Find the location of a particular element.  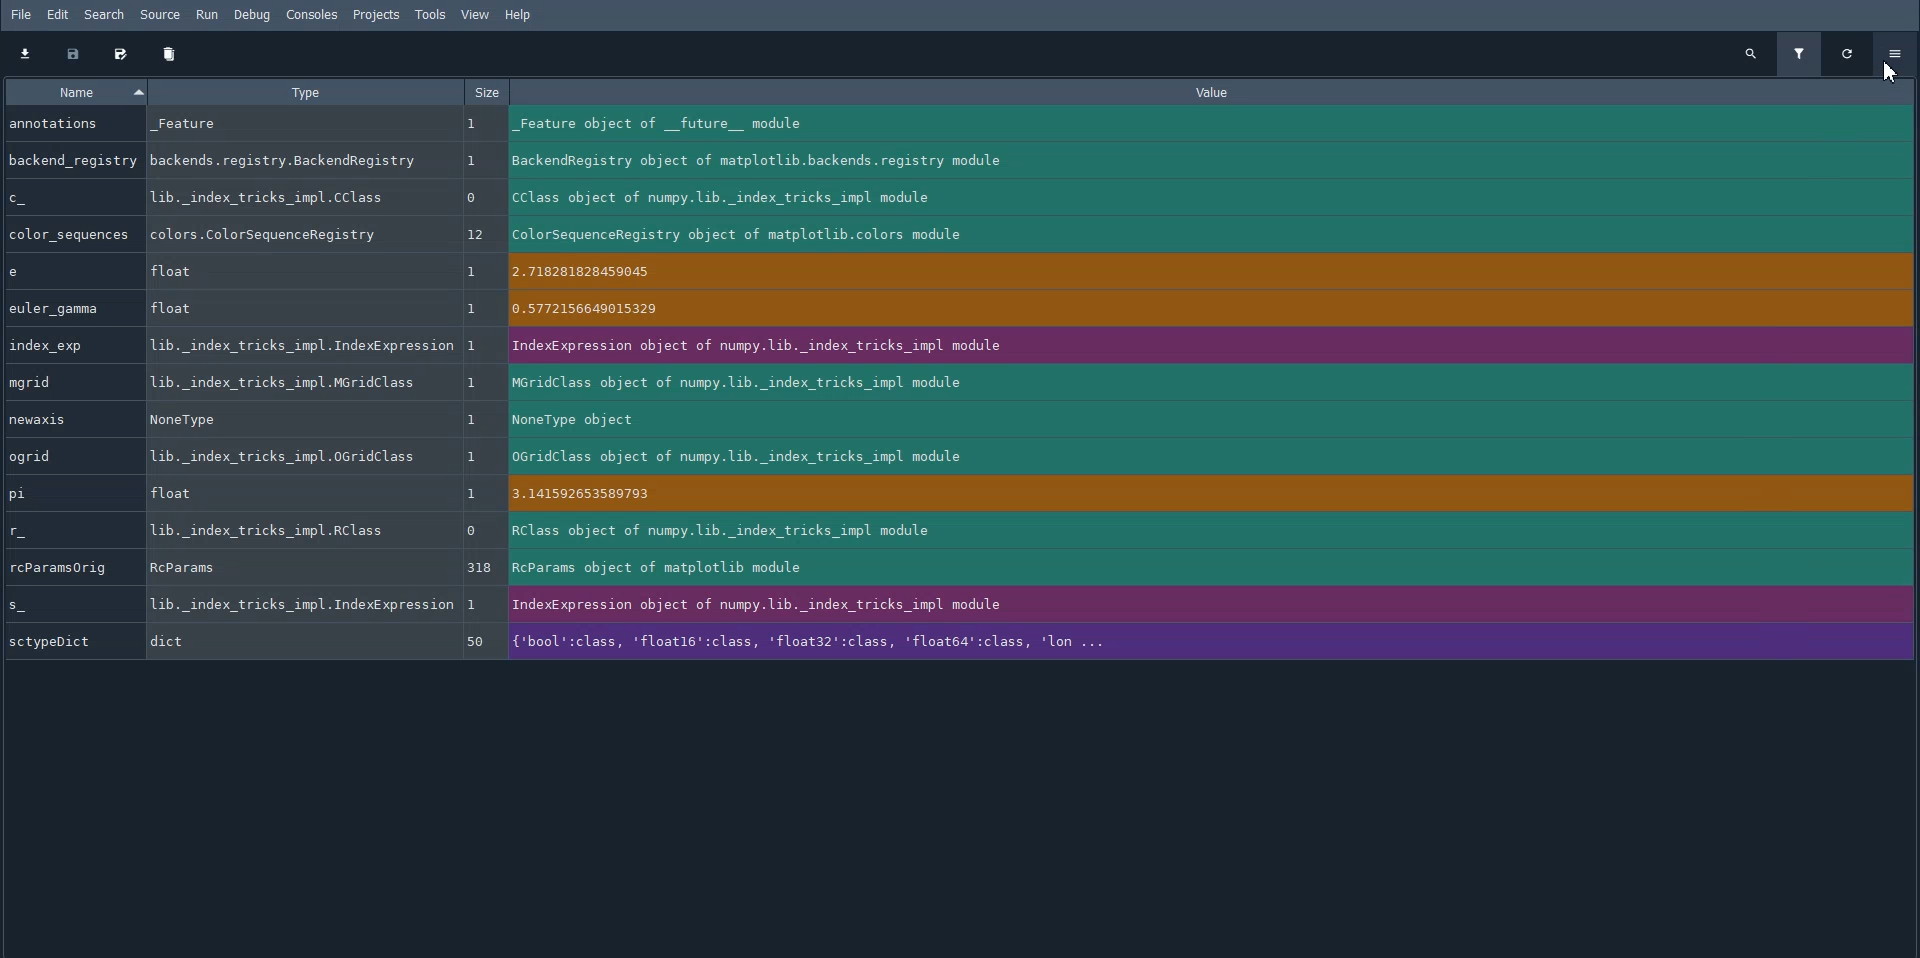

Size is located at coordinates (486, 91).